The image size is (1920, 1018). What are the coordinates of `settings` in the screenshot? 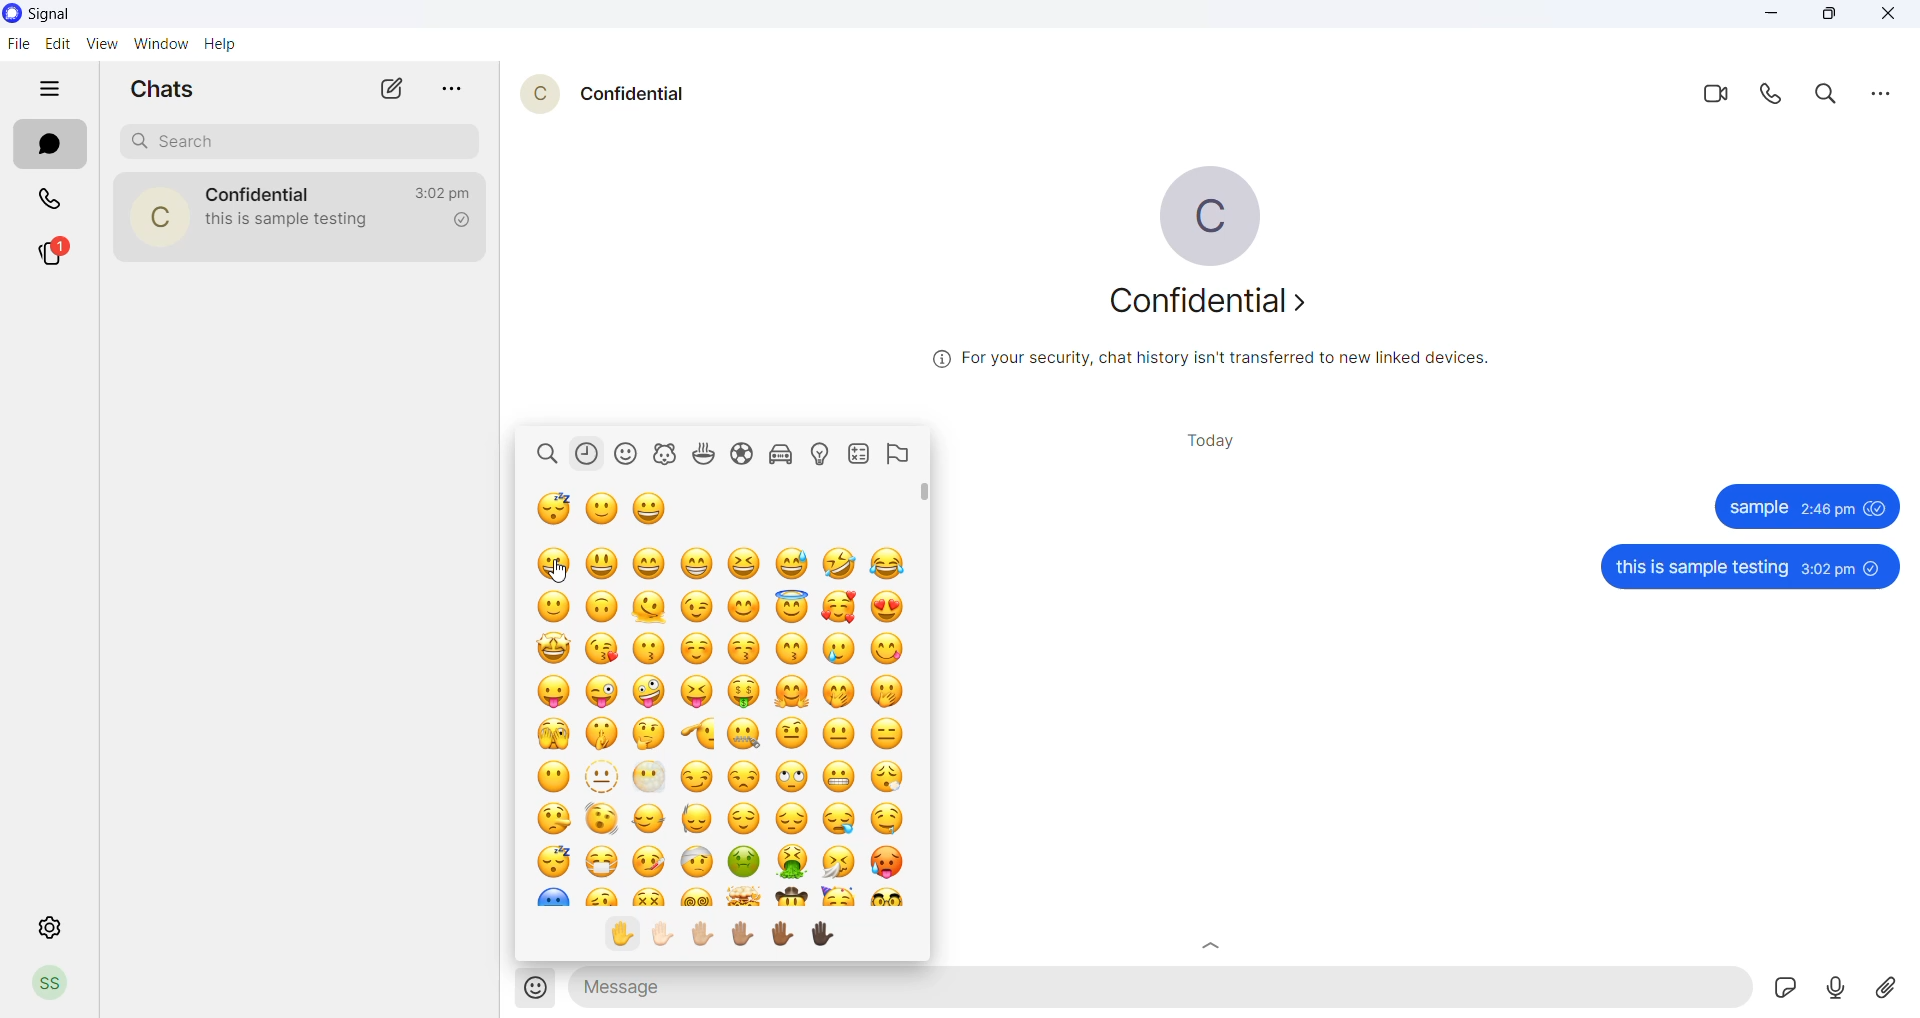 It's located at (41, 929).